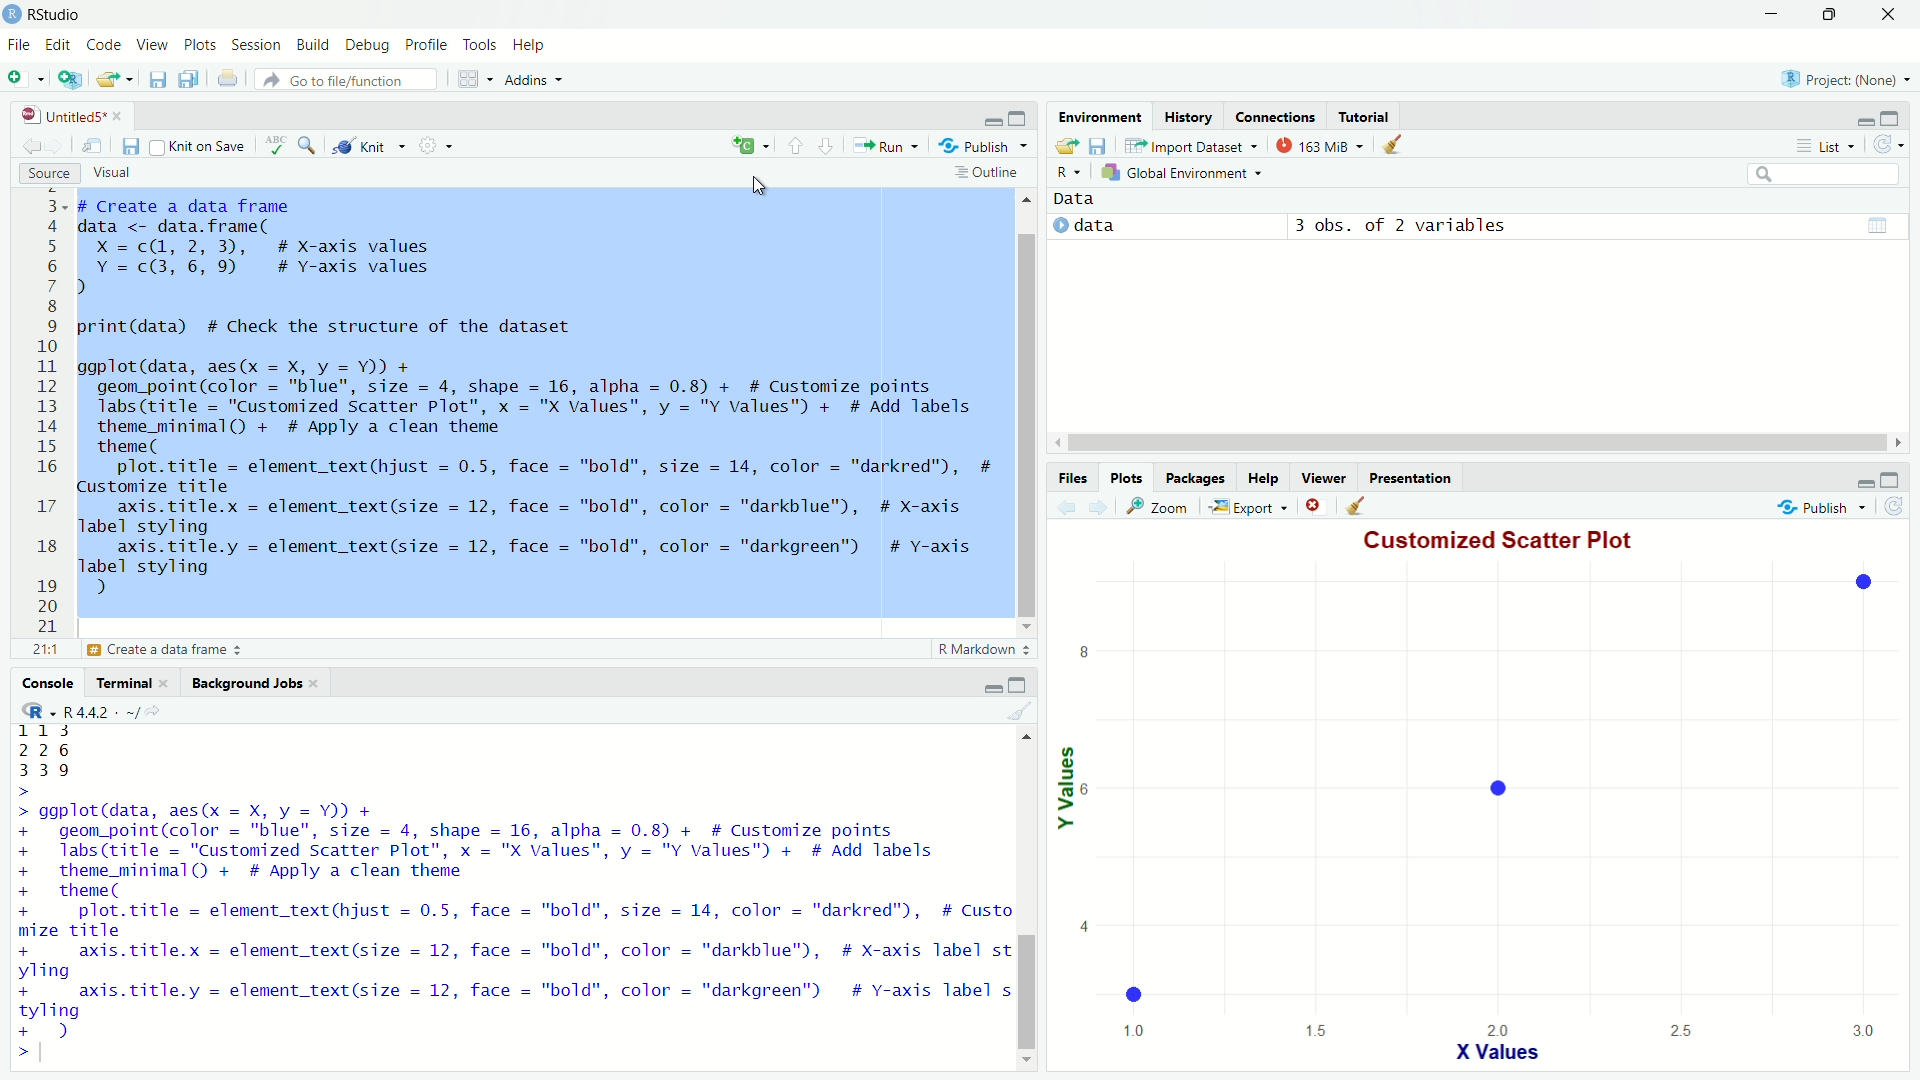  I want to click on Create a project, so click(72, 79).